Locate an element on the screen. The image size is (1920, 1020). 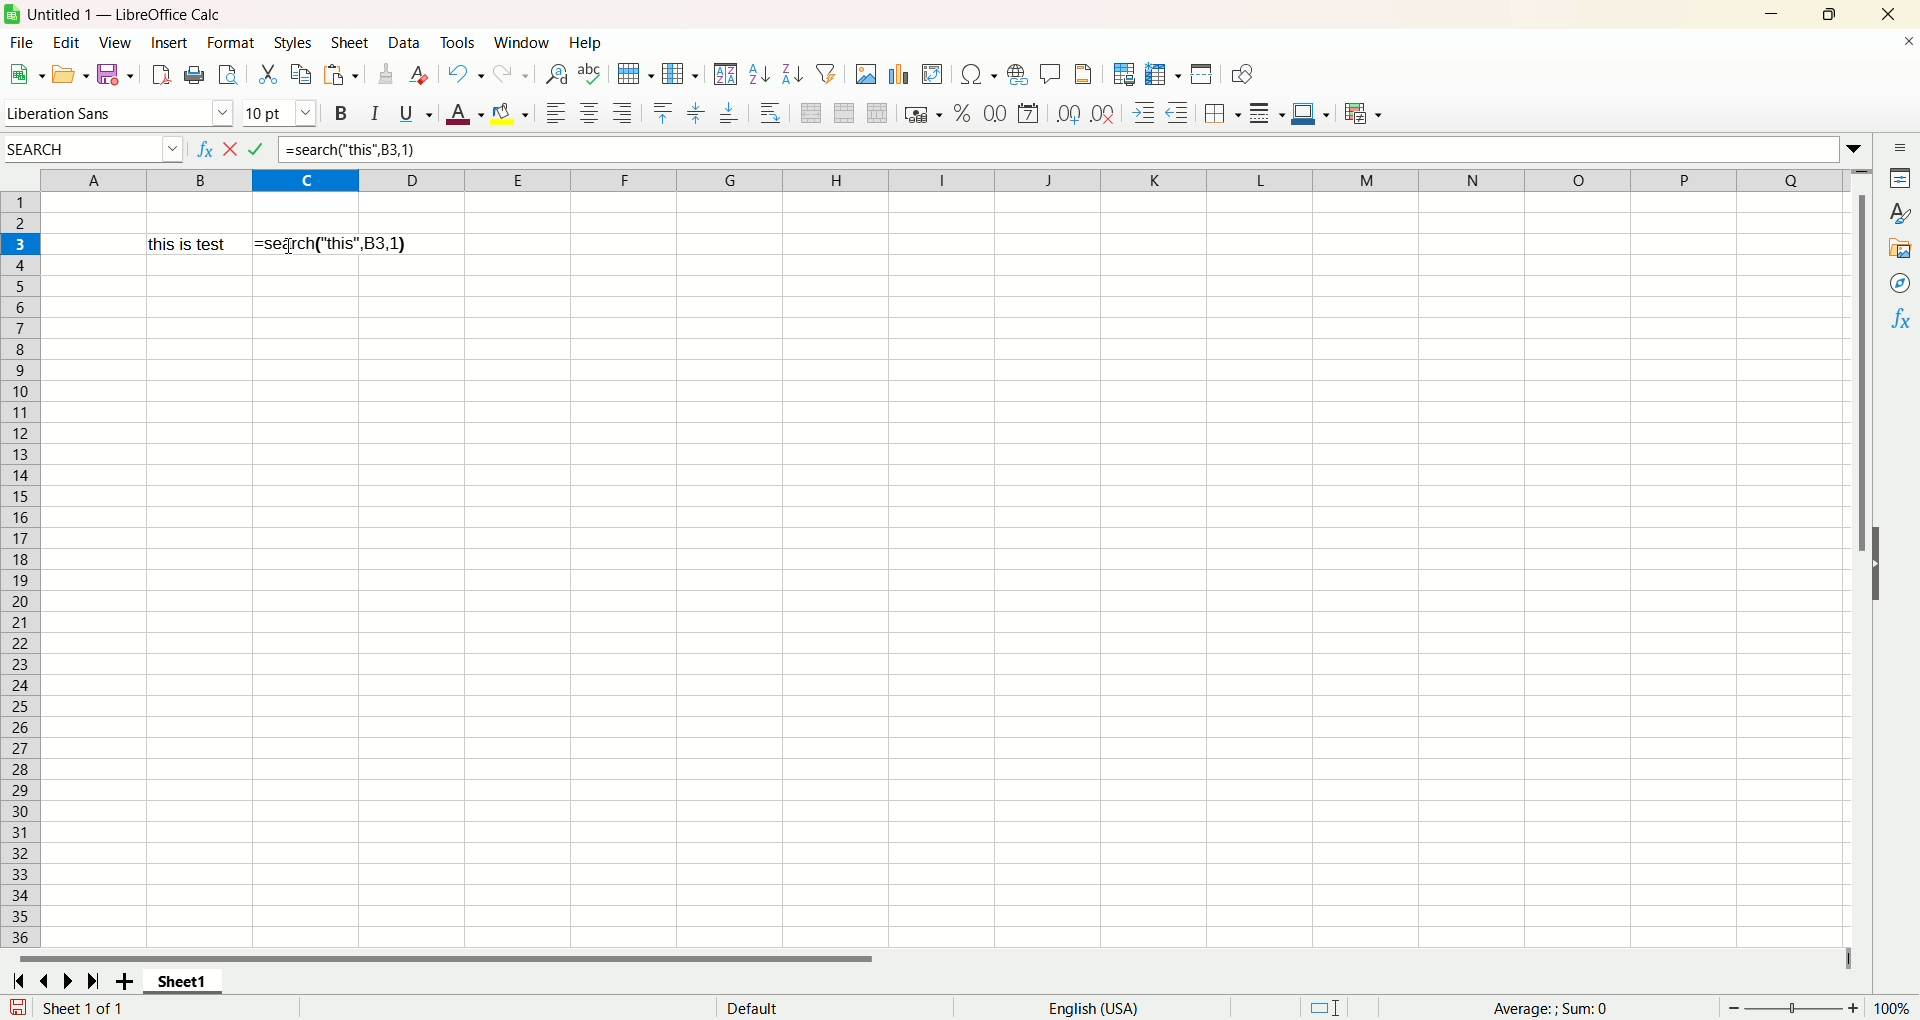
vertical scroll bar is located at coordinates (1863, 342).